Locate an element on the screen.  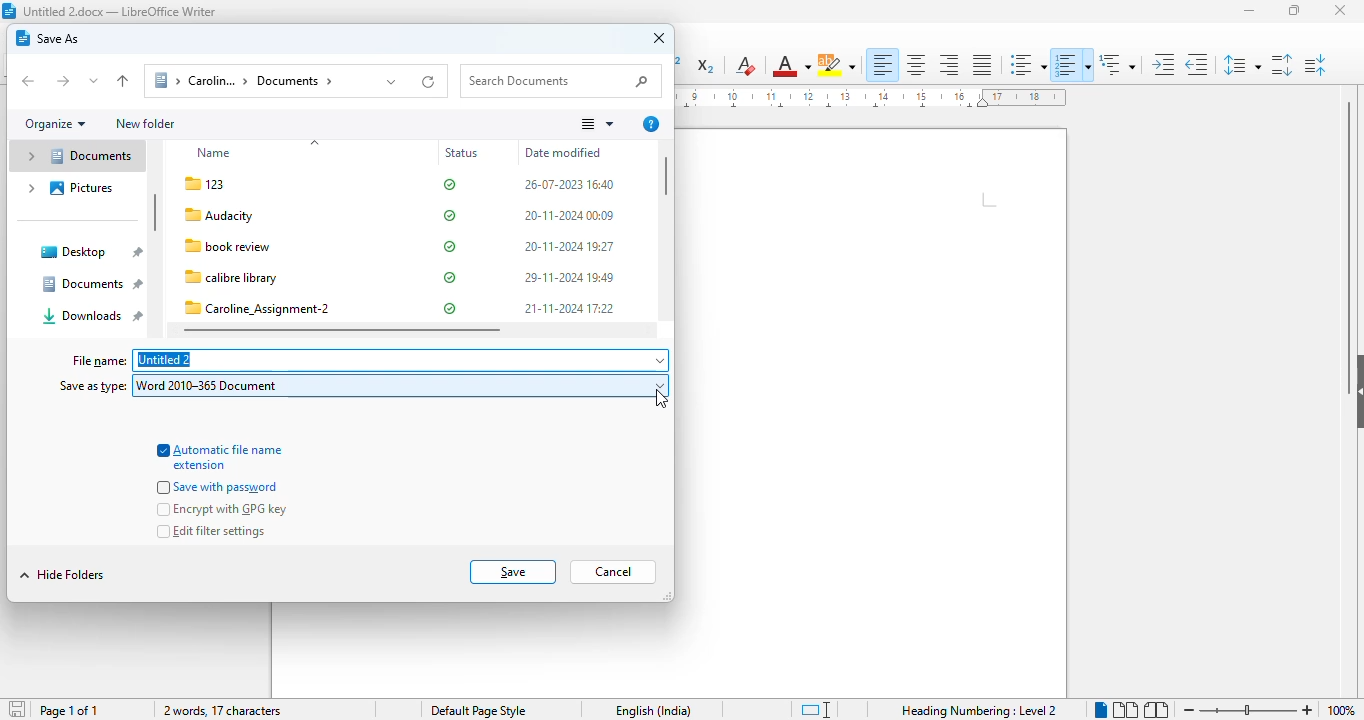
font color is located at coordinates (791, 65).